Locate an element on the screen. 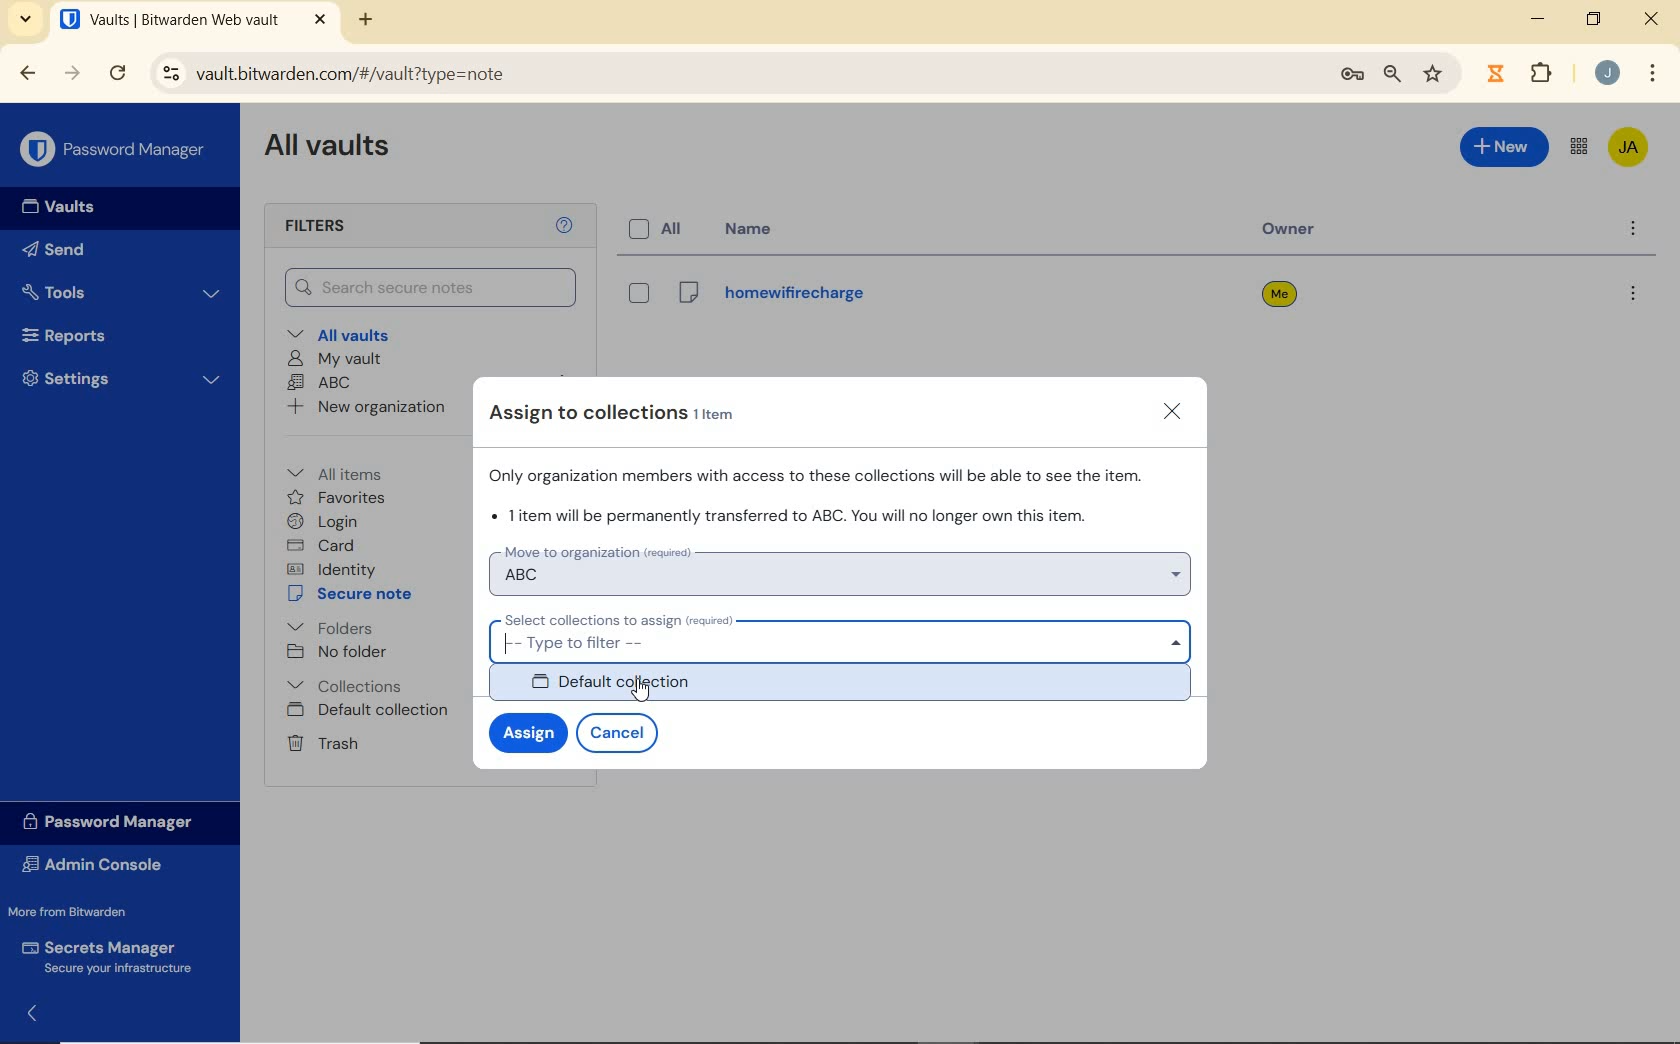 This screenshot has height=1044, width=1680. default collection is located at coordinates (847, 686).